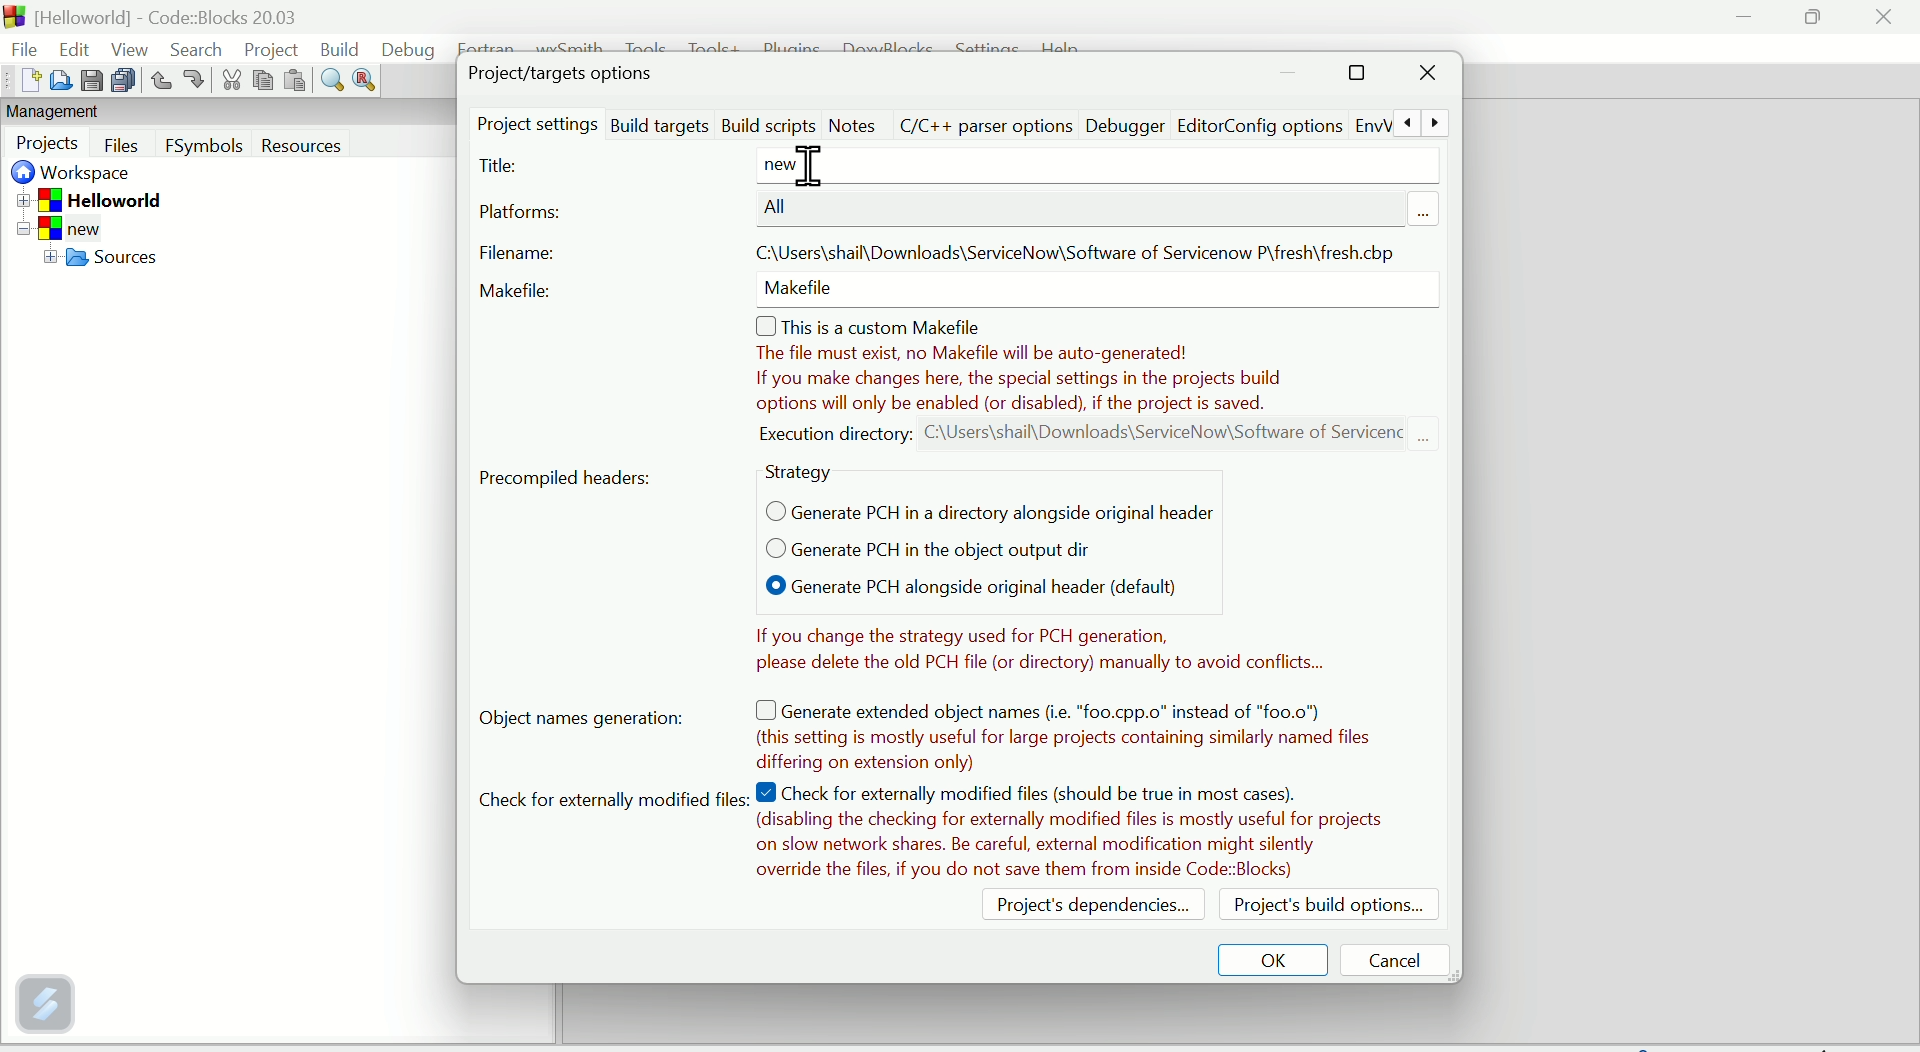  What do you see at coordinates (78, 175) in the screenshot?
I see `Workplace` at bounding box center [78, 175].